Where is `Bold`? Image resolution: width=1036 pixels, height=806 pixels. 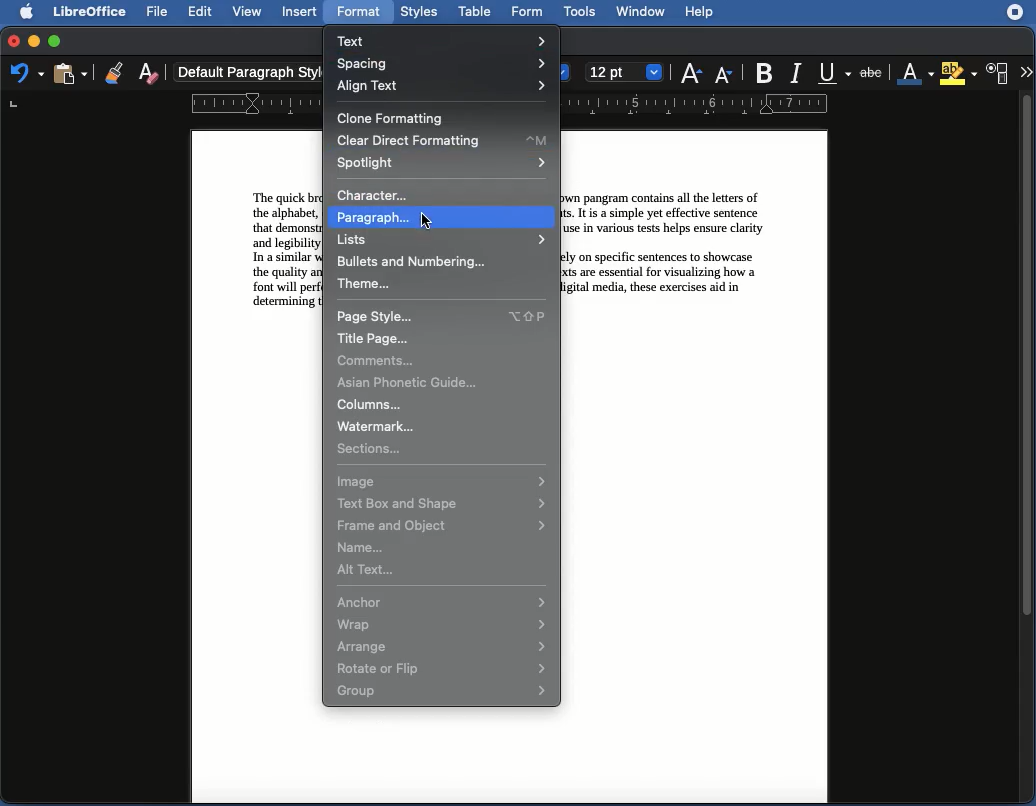 Bold is located at coordinates (763, 71).